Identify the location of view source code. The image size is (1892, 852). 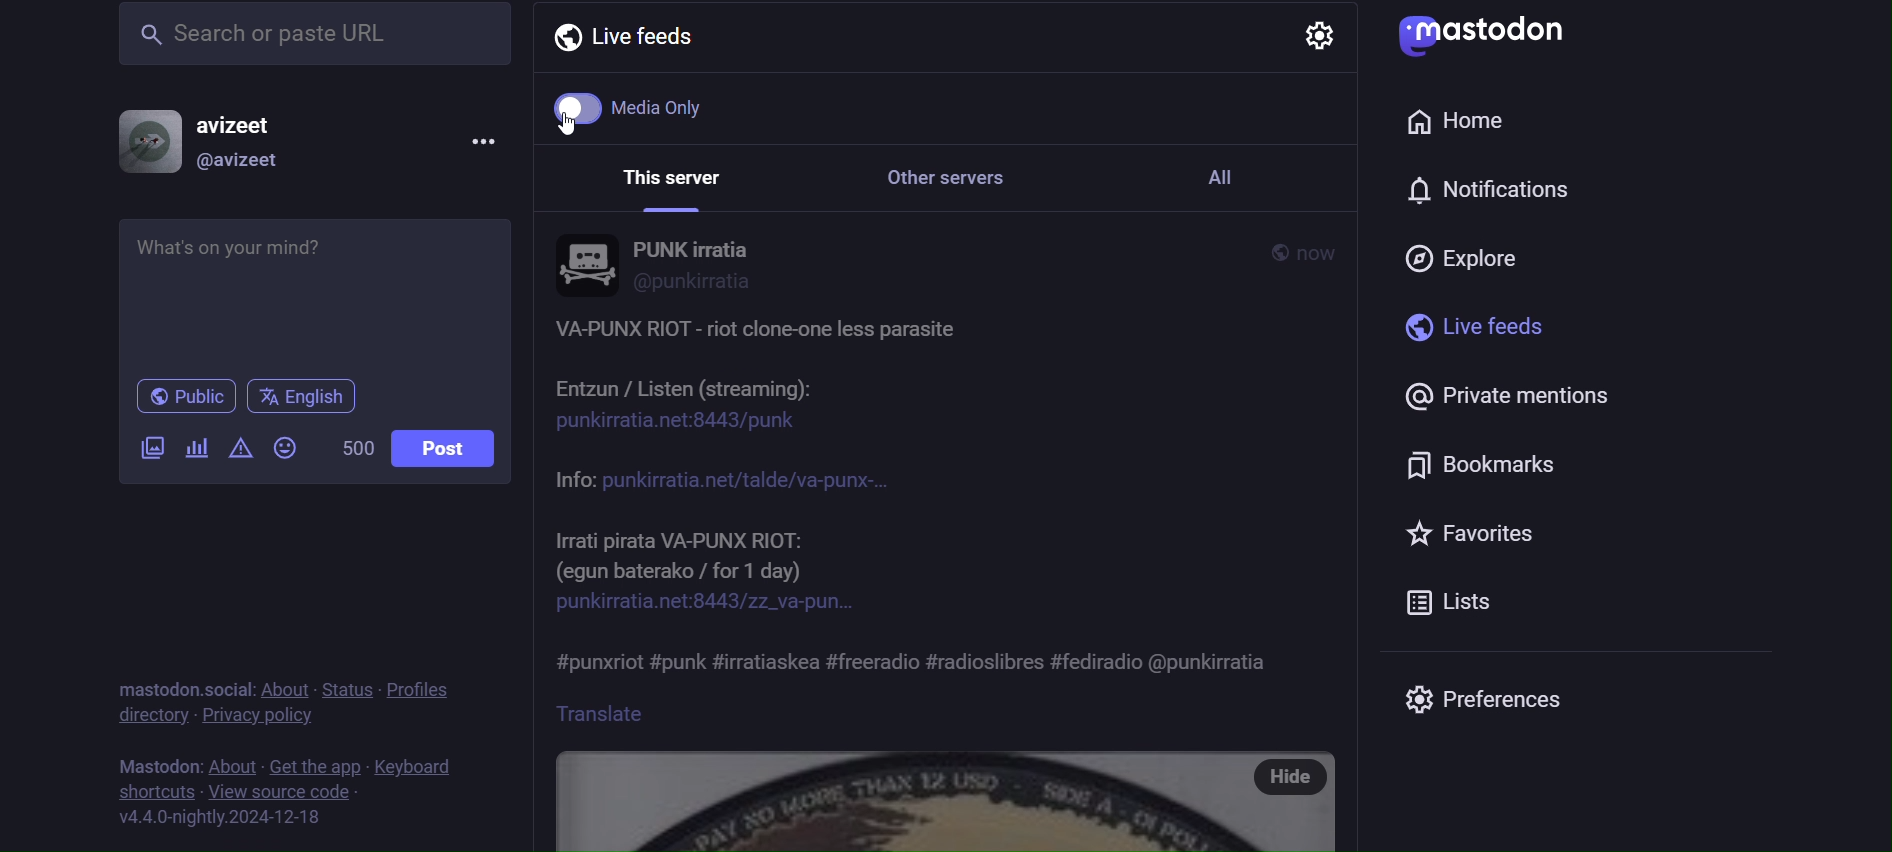
(296, 793).